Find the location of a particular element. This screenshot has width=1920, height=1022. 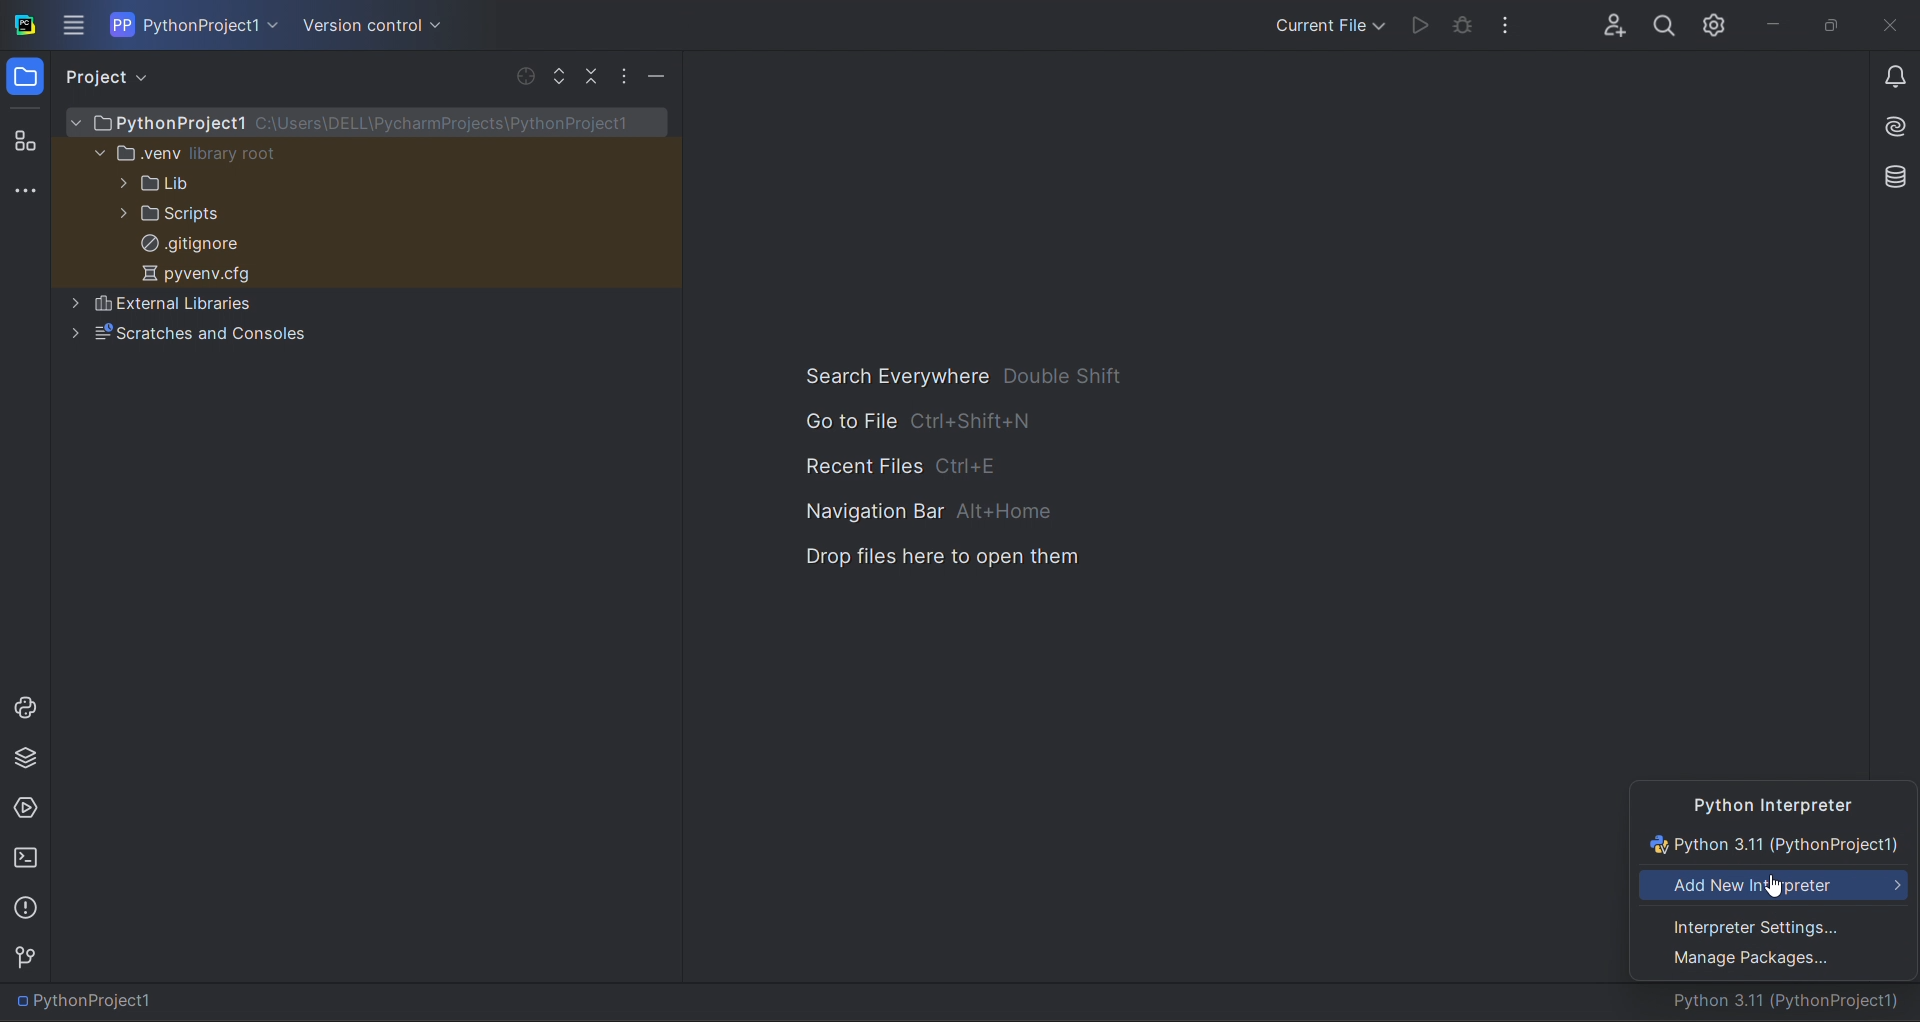

collab is located at coordinates (1606, 20).